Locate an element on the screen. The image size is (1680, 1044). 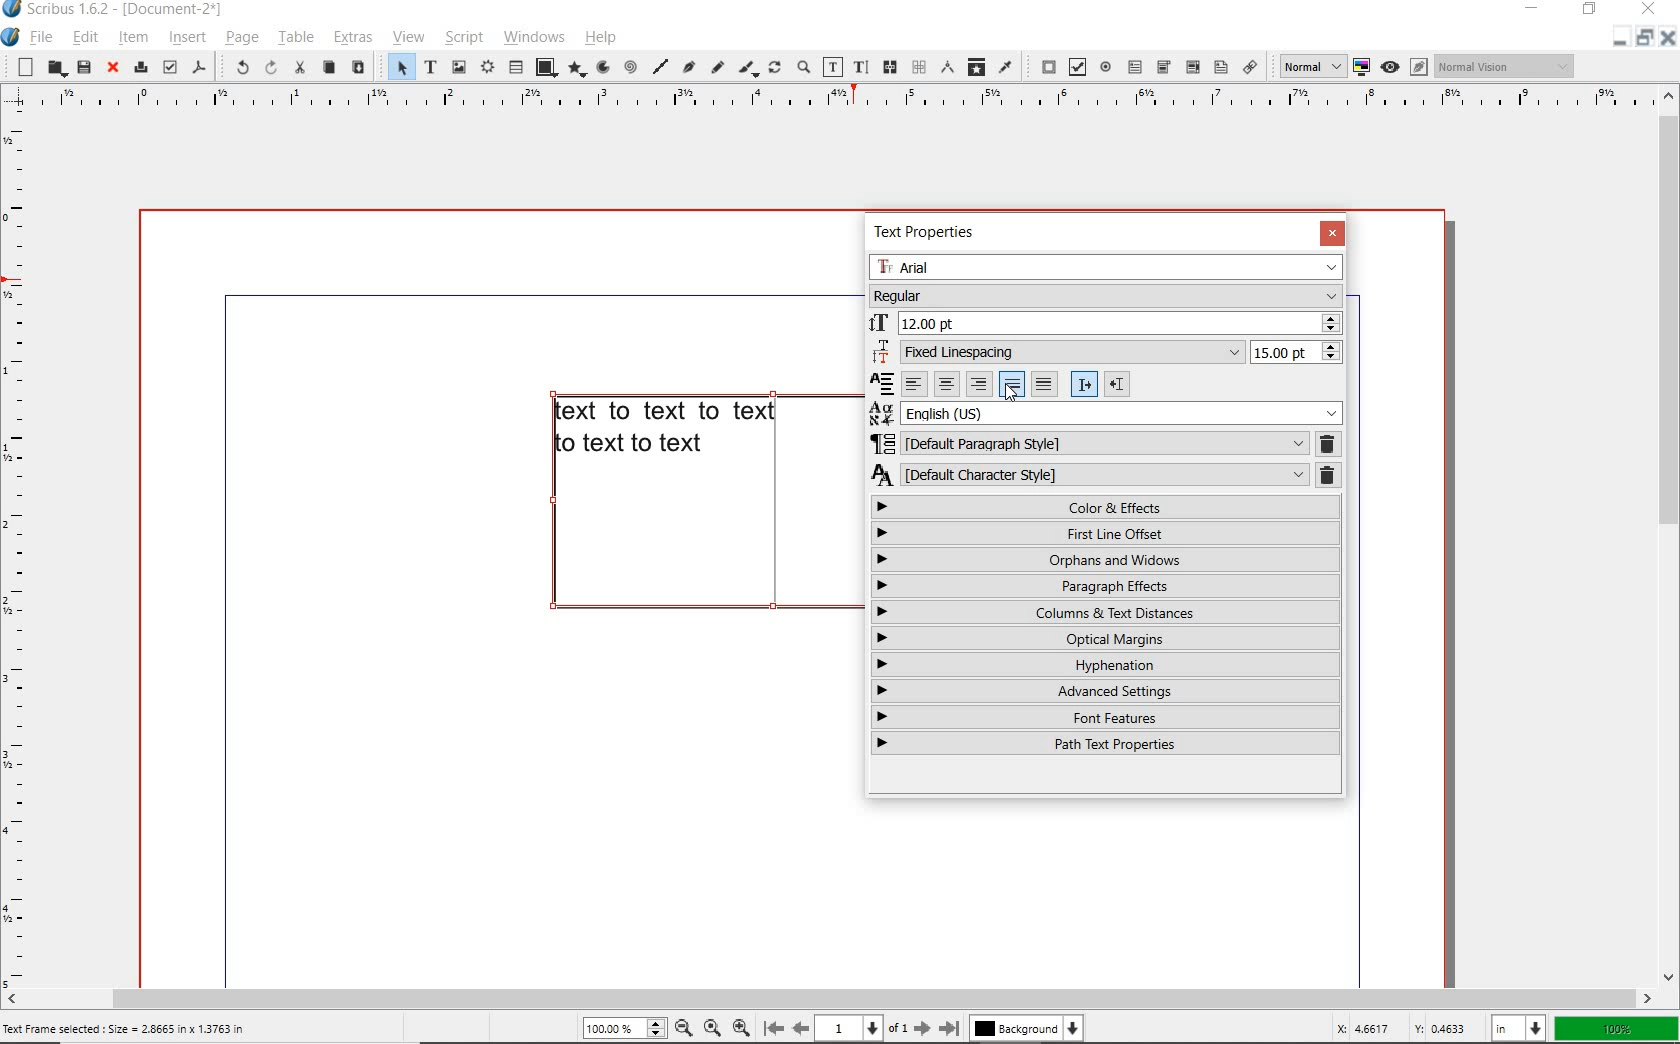
pdf combo box is located at coordinates (1164, 67).